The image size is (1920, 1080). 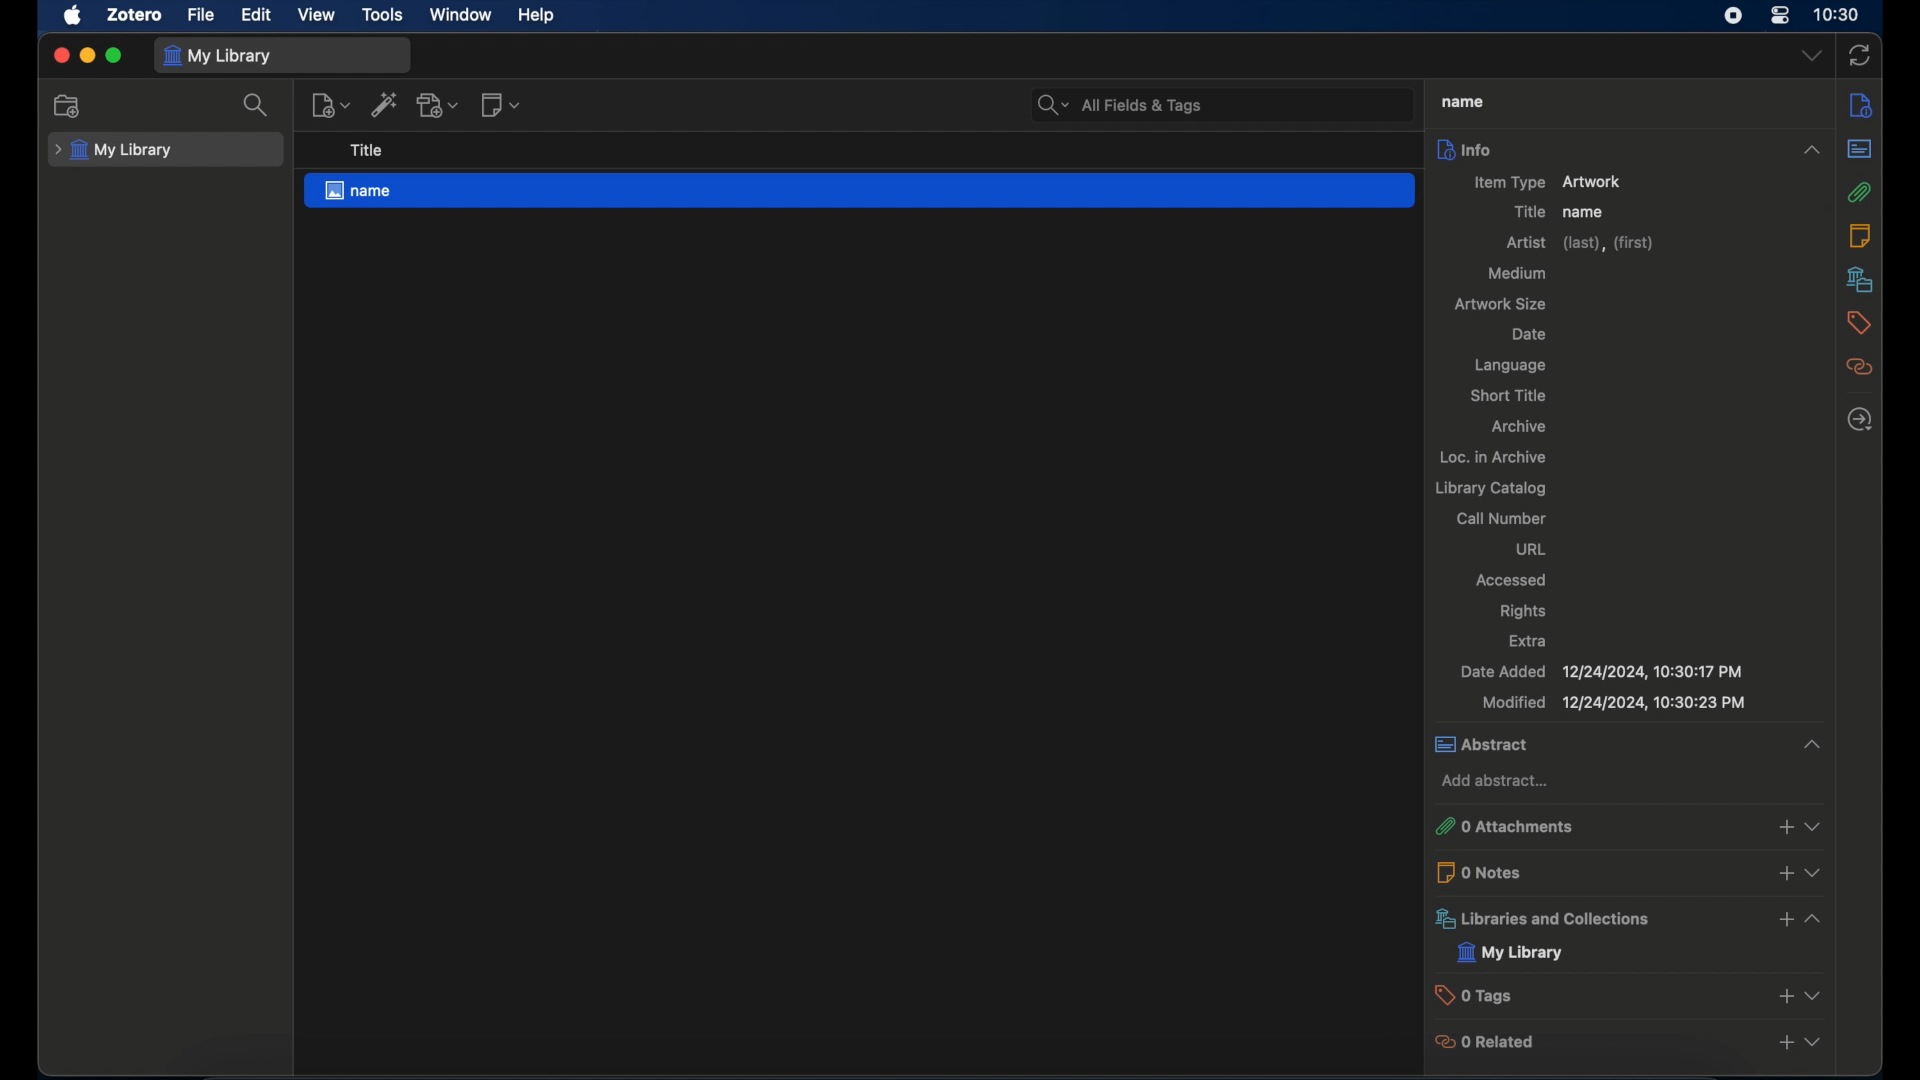 I want to click on date added, so click(x=1601, y=671).